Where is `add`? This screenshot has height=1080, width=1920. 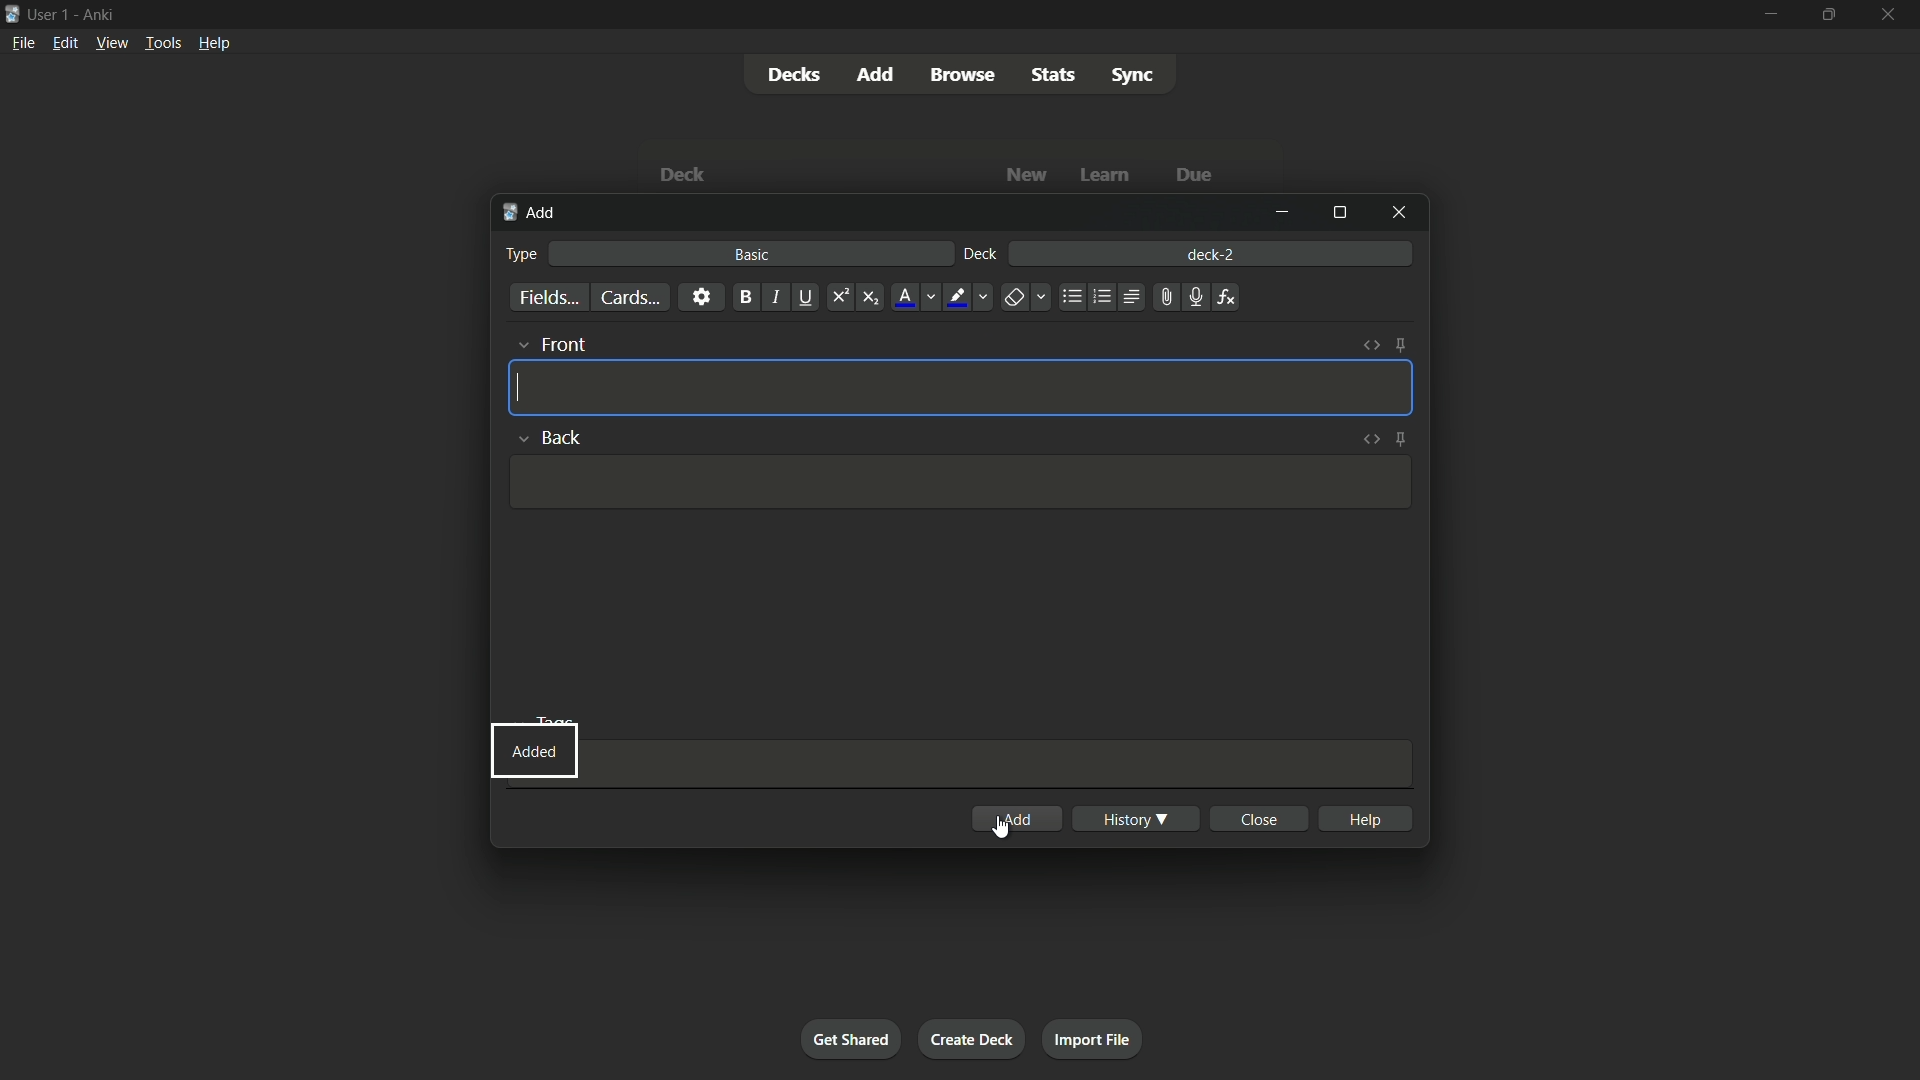
add is located at coordinates (1022, 819).